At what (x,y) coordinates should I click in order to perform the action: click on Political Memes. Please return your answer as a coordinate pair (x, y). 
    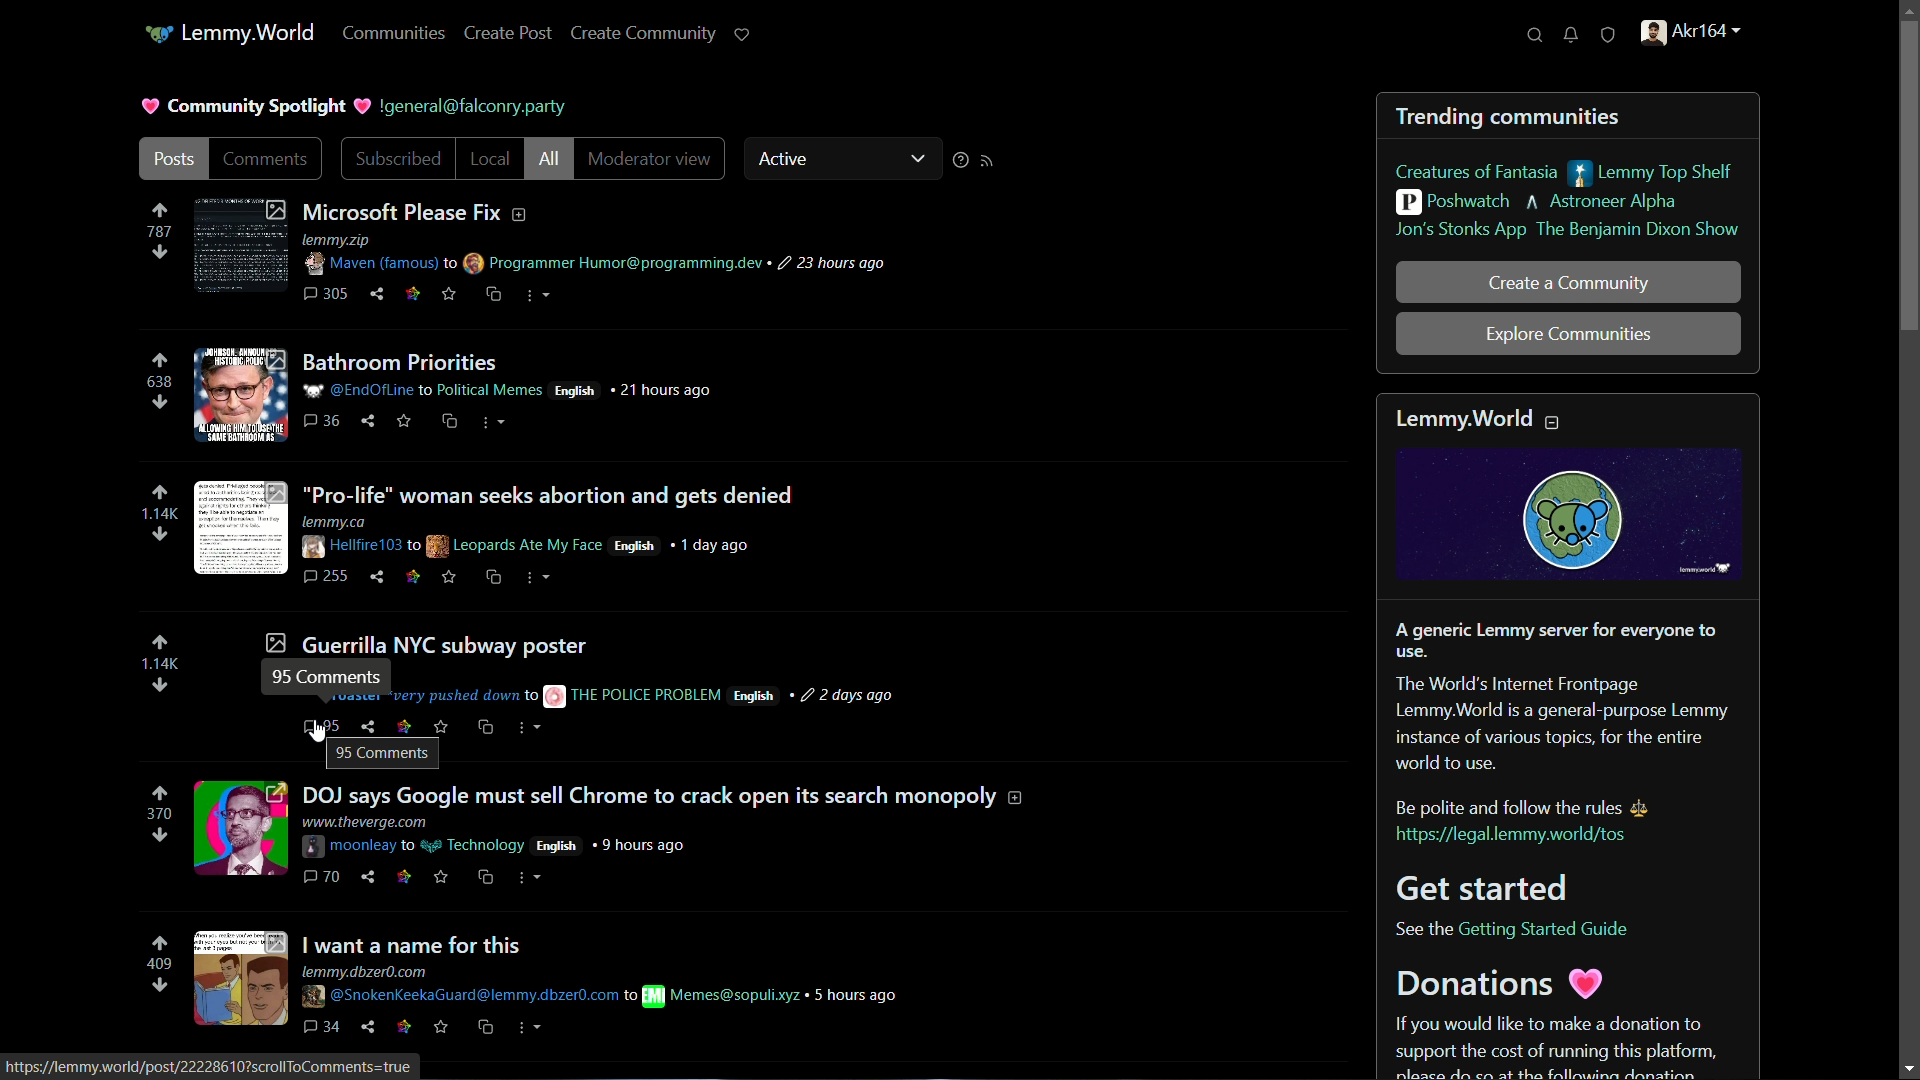
    Looking at the image, I should click on (492, 389).